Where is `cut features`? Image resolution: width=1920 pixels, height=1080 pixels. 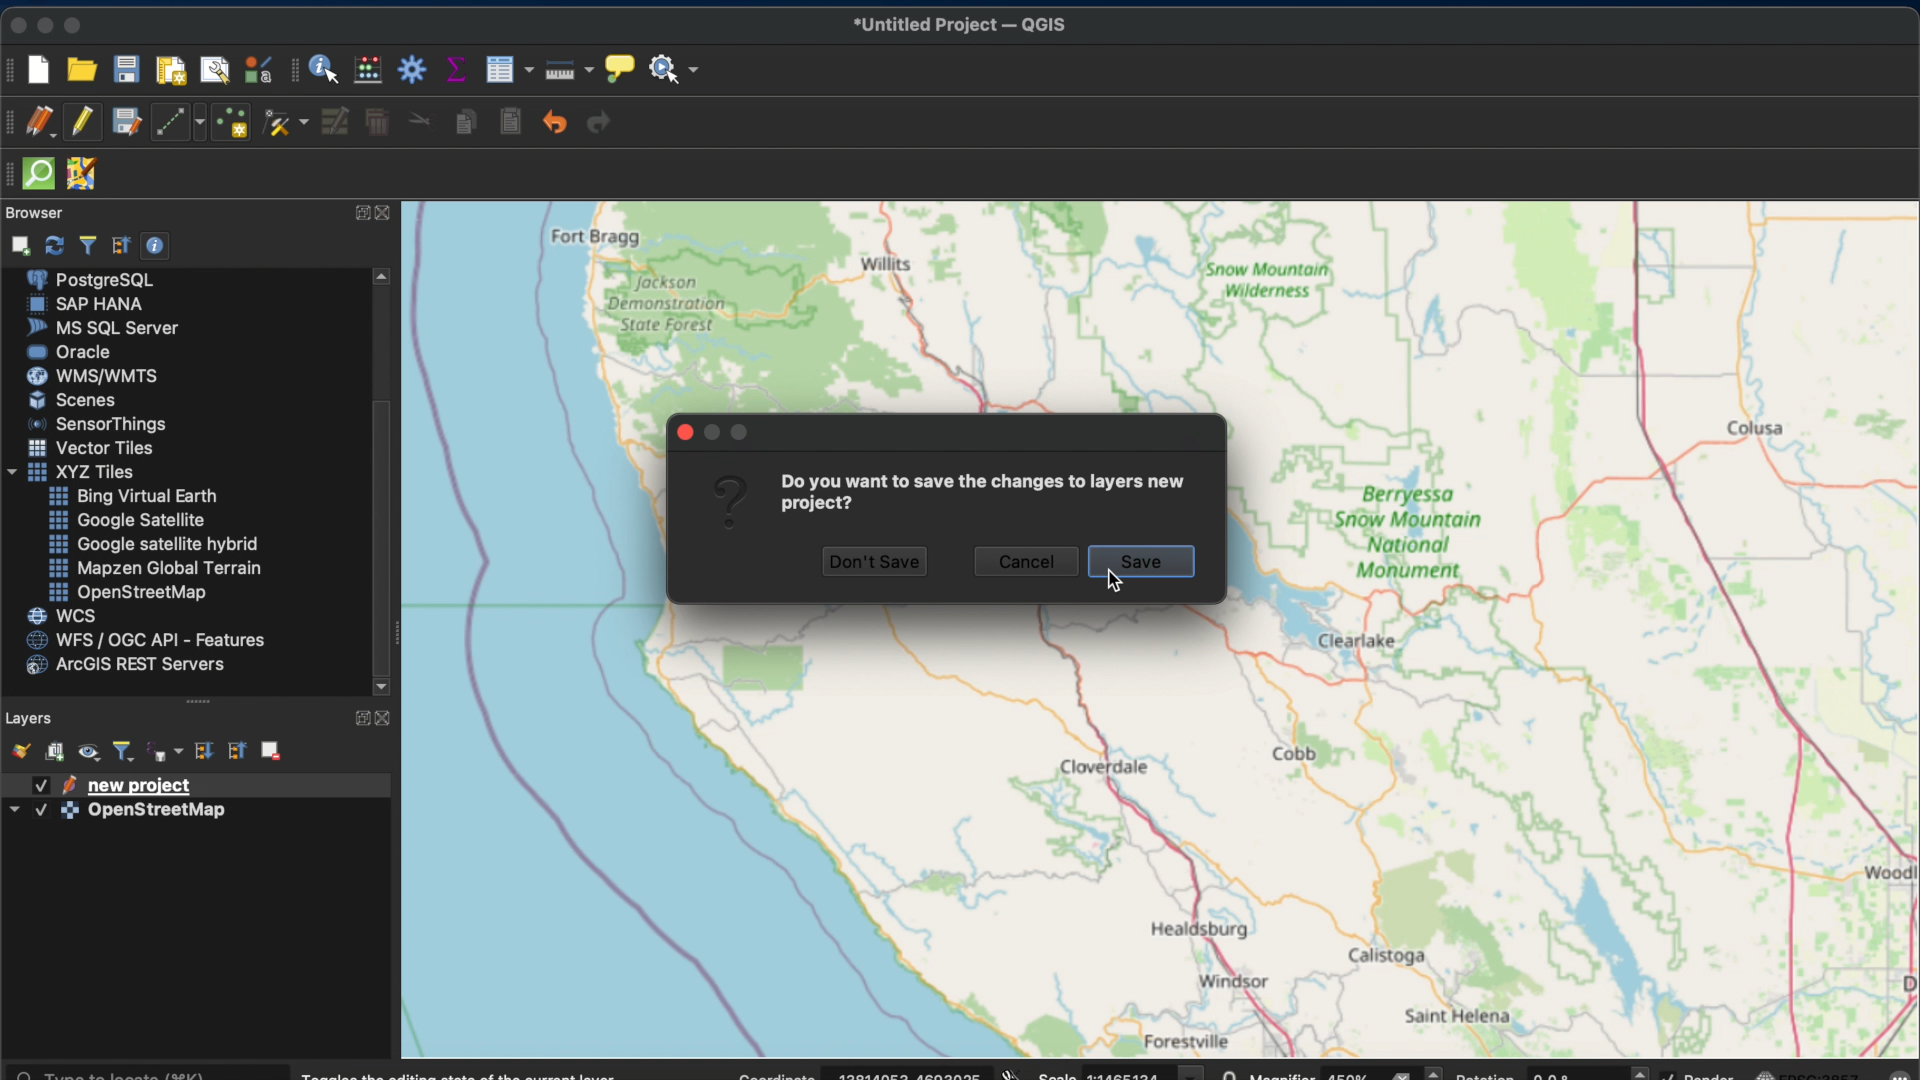
cut features is located at coordinates (422, 122).